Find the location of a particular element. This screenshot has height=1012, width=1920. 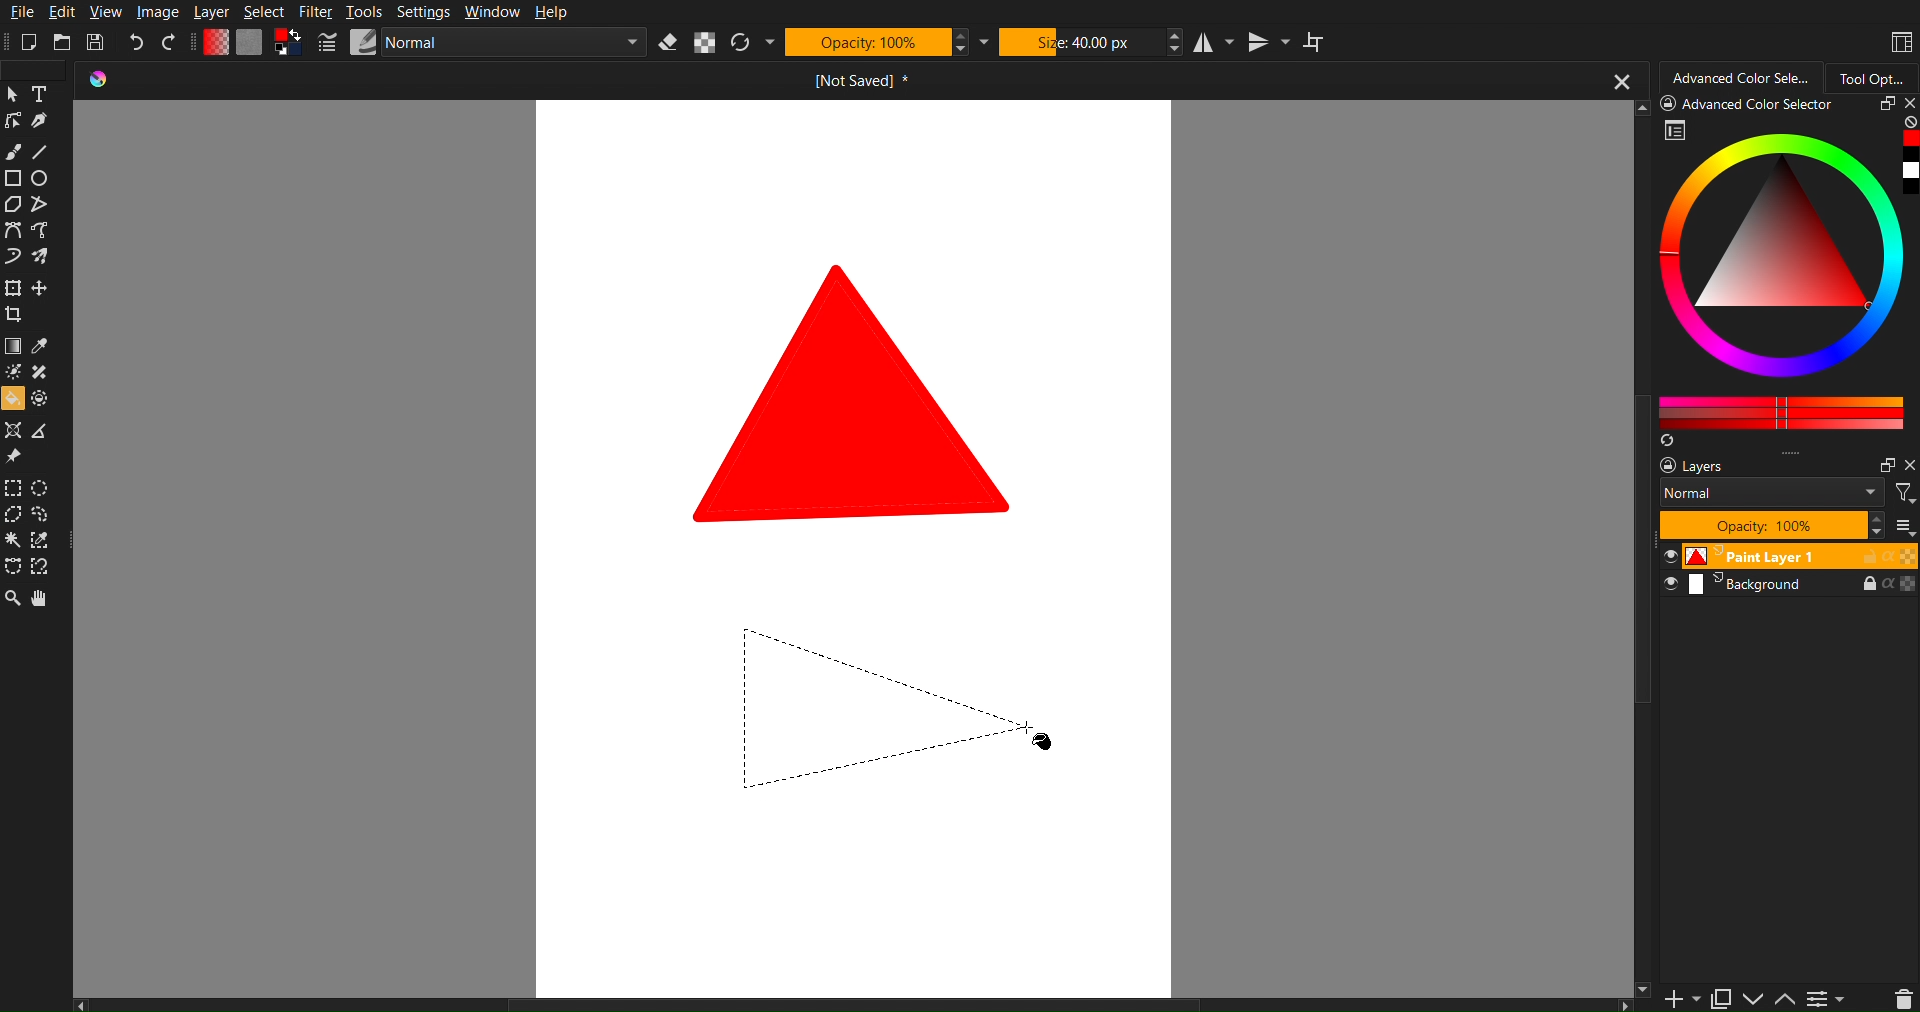

Create is located at coordinates (42, 290).